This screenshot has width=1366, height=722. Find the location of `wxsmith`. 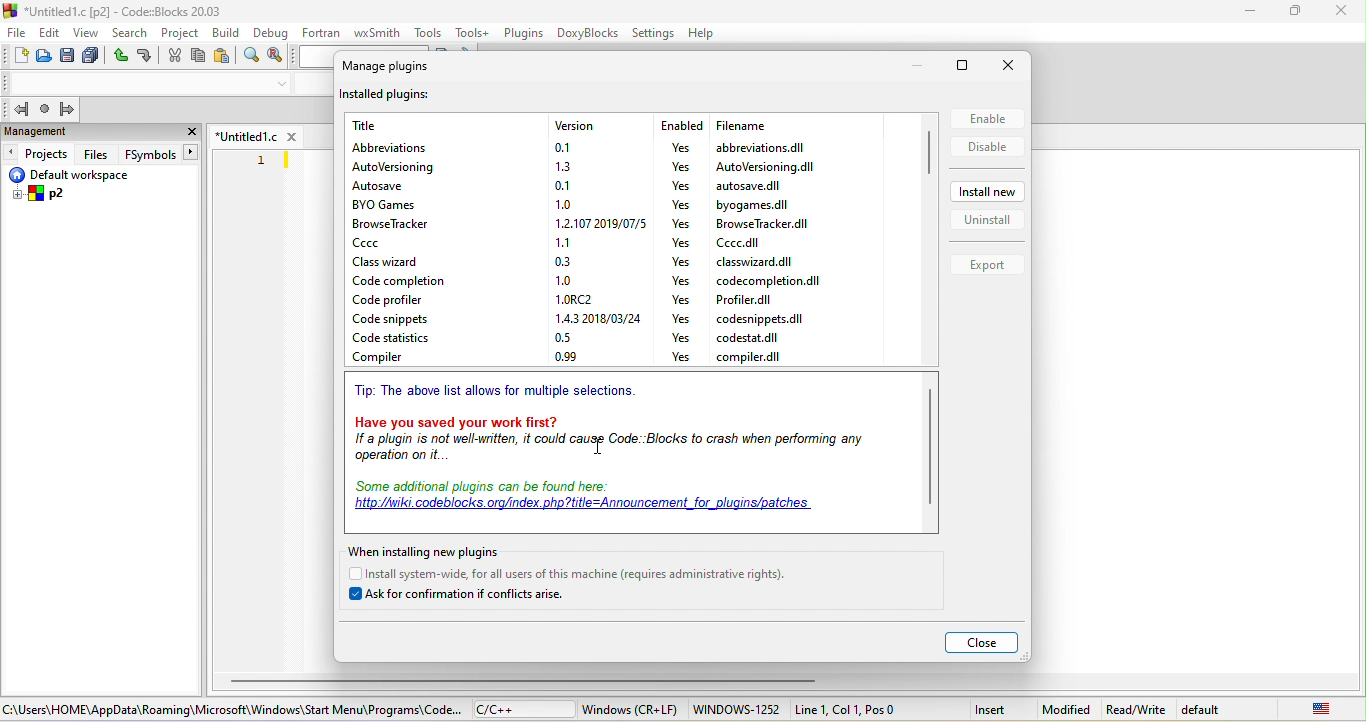

wxsmith is located at coordinates (377, 34).